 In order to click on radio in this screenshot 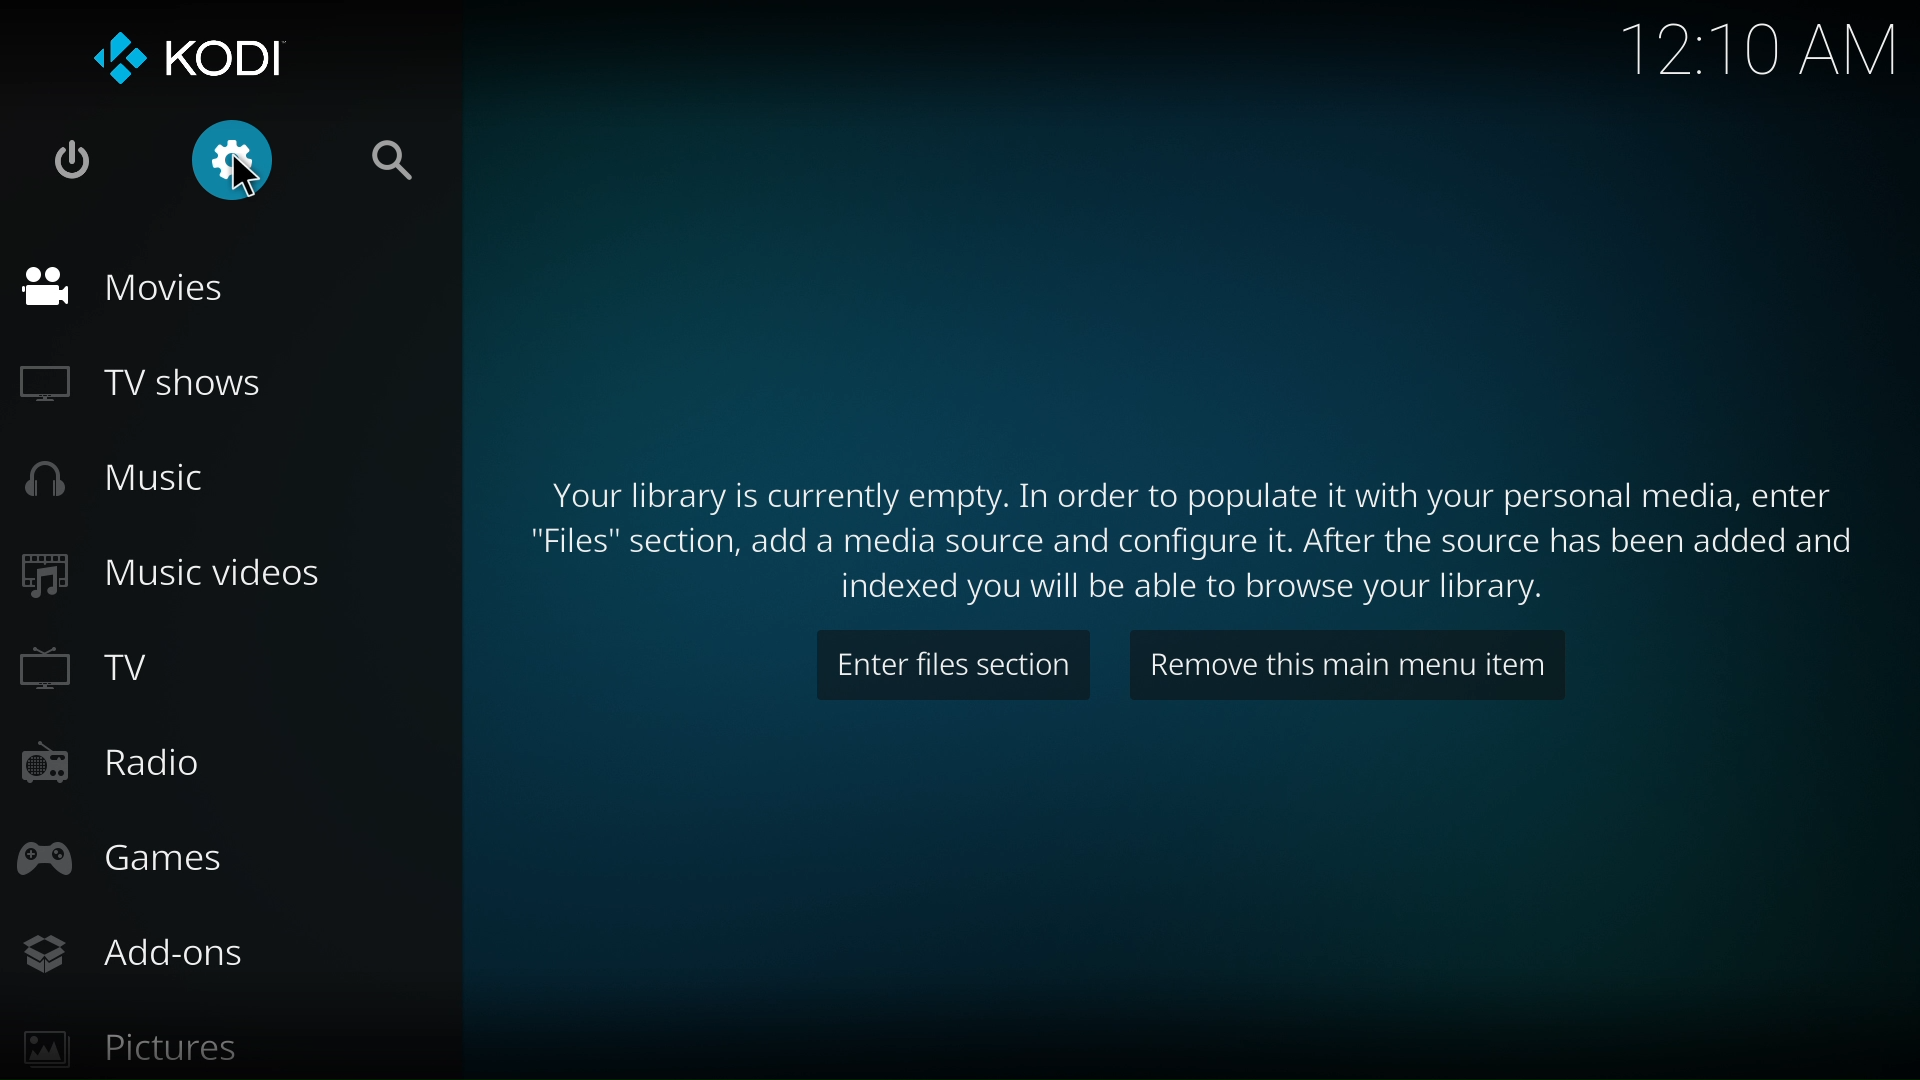, I will do `click(119, 764)`.